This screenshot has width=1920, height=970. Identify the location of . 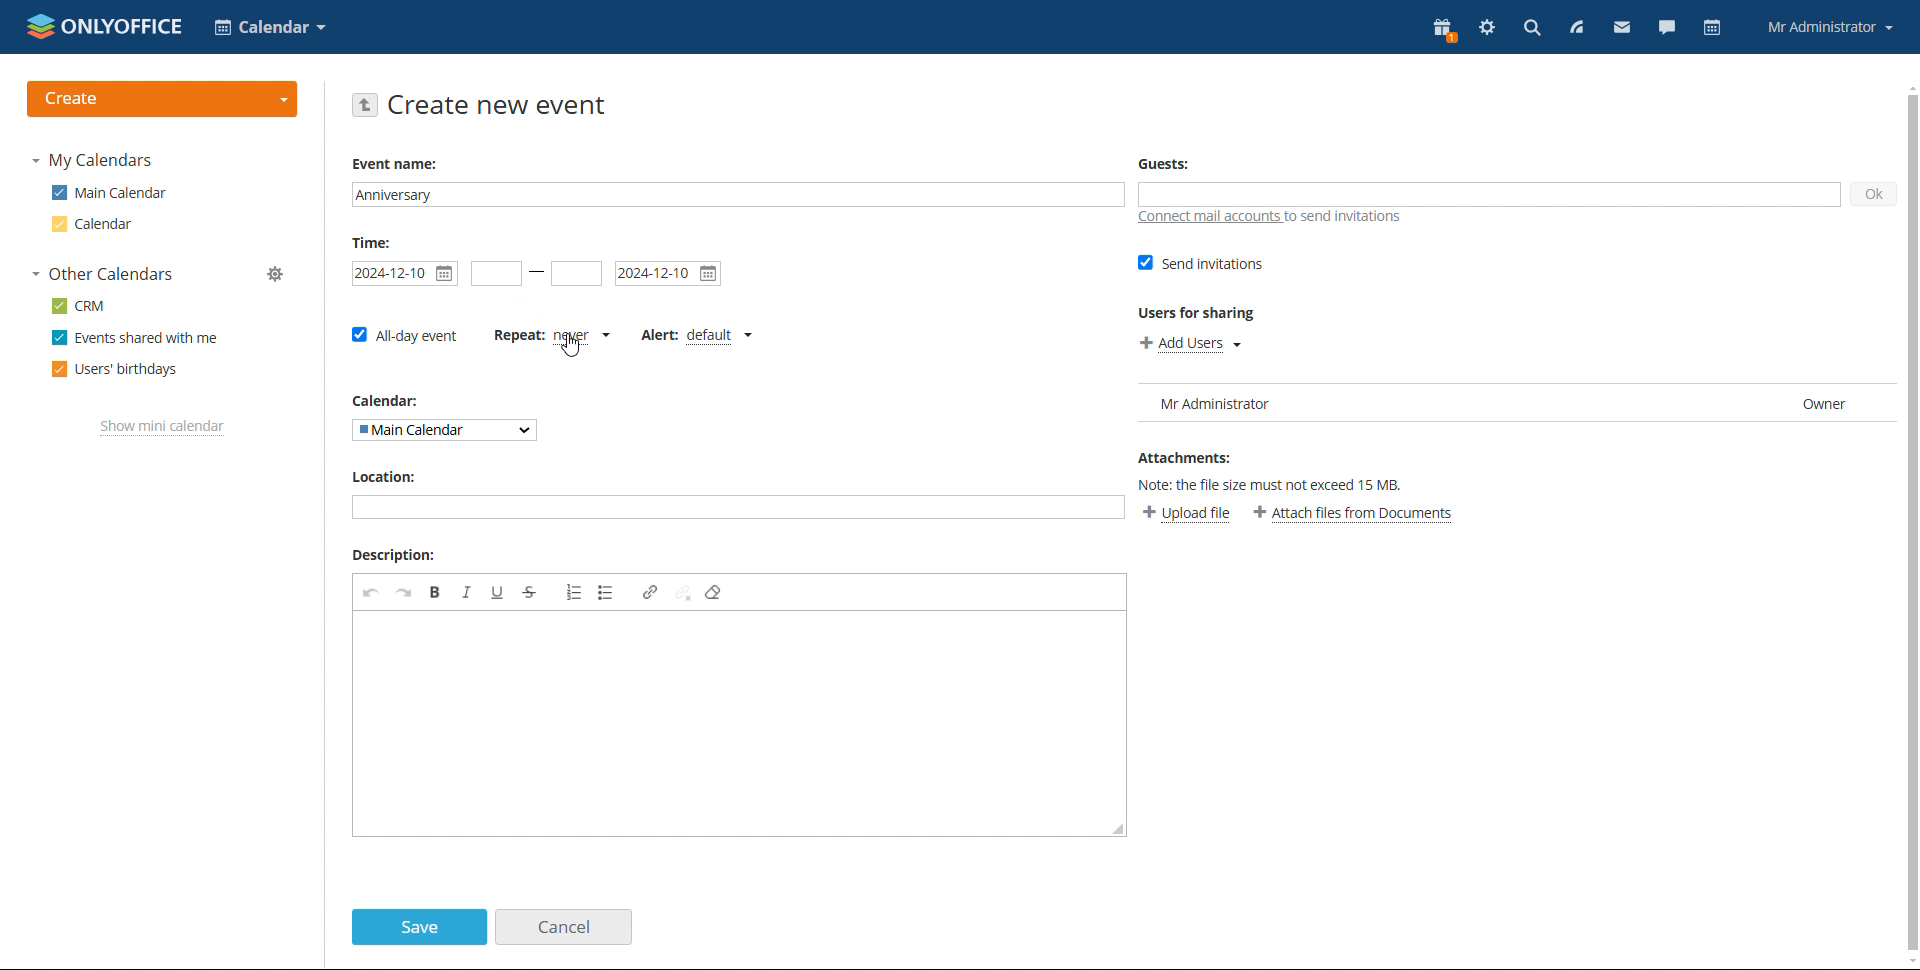
(1270, 481).